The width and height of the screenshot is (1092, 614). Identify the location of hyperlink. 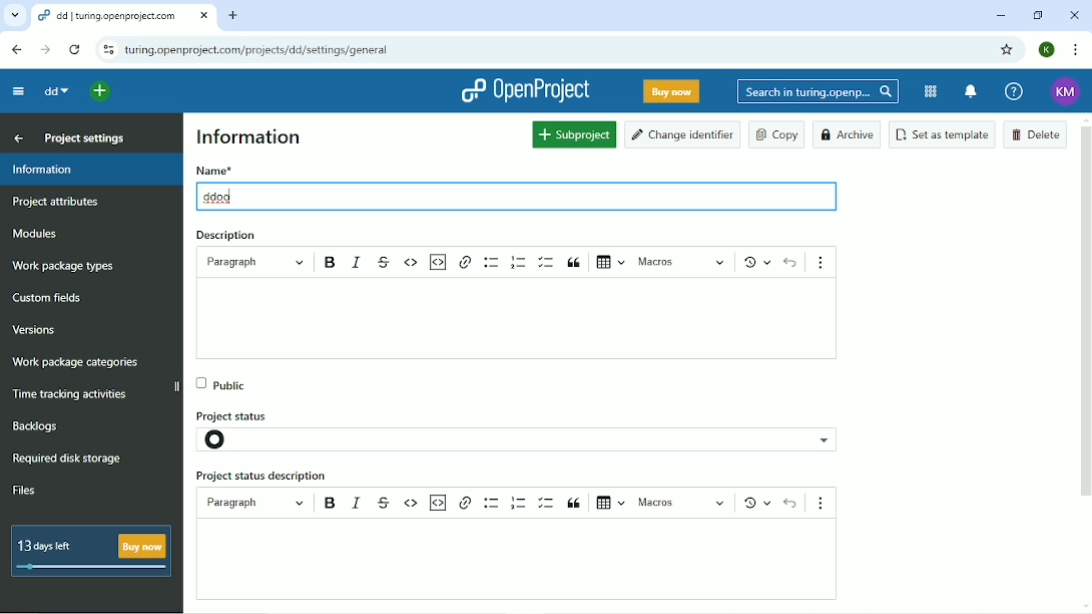
(466, 503).